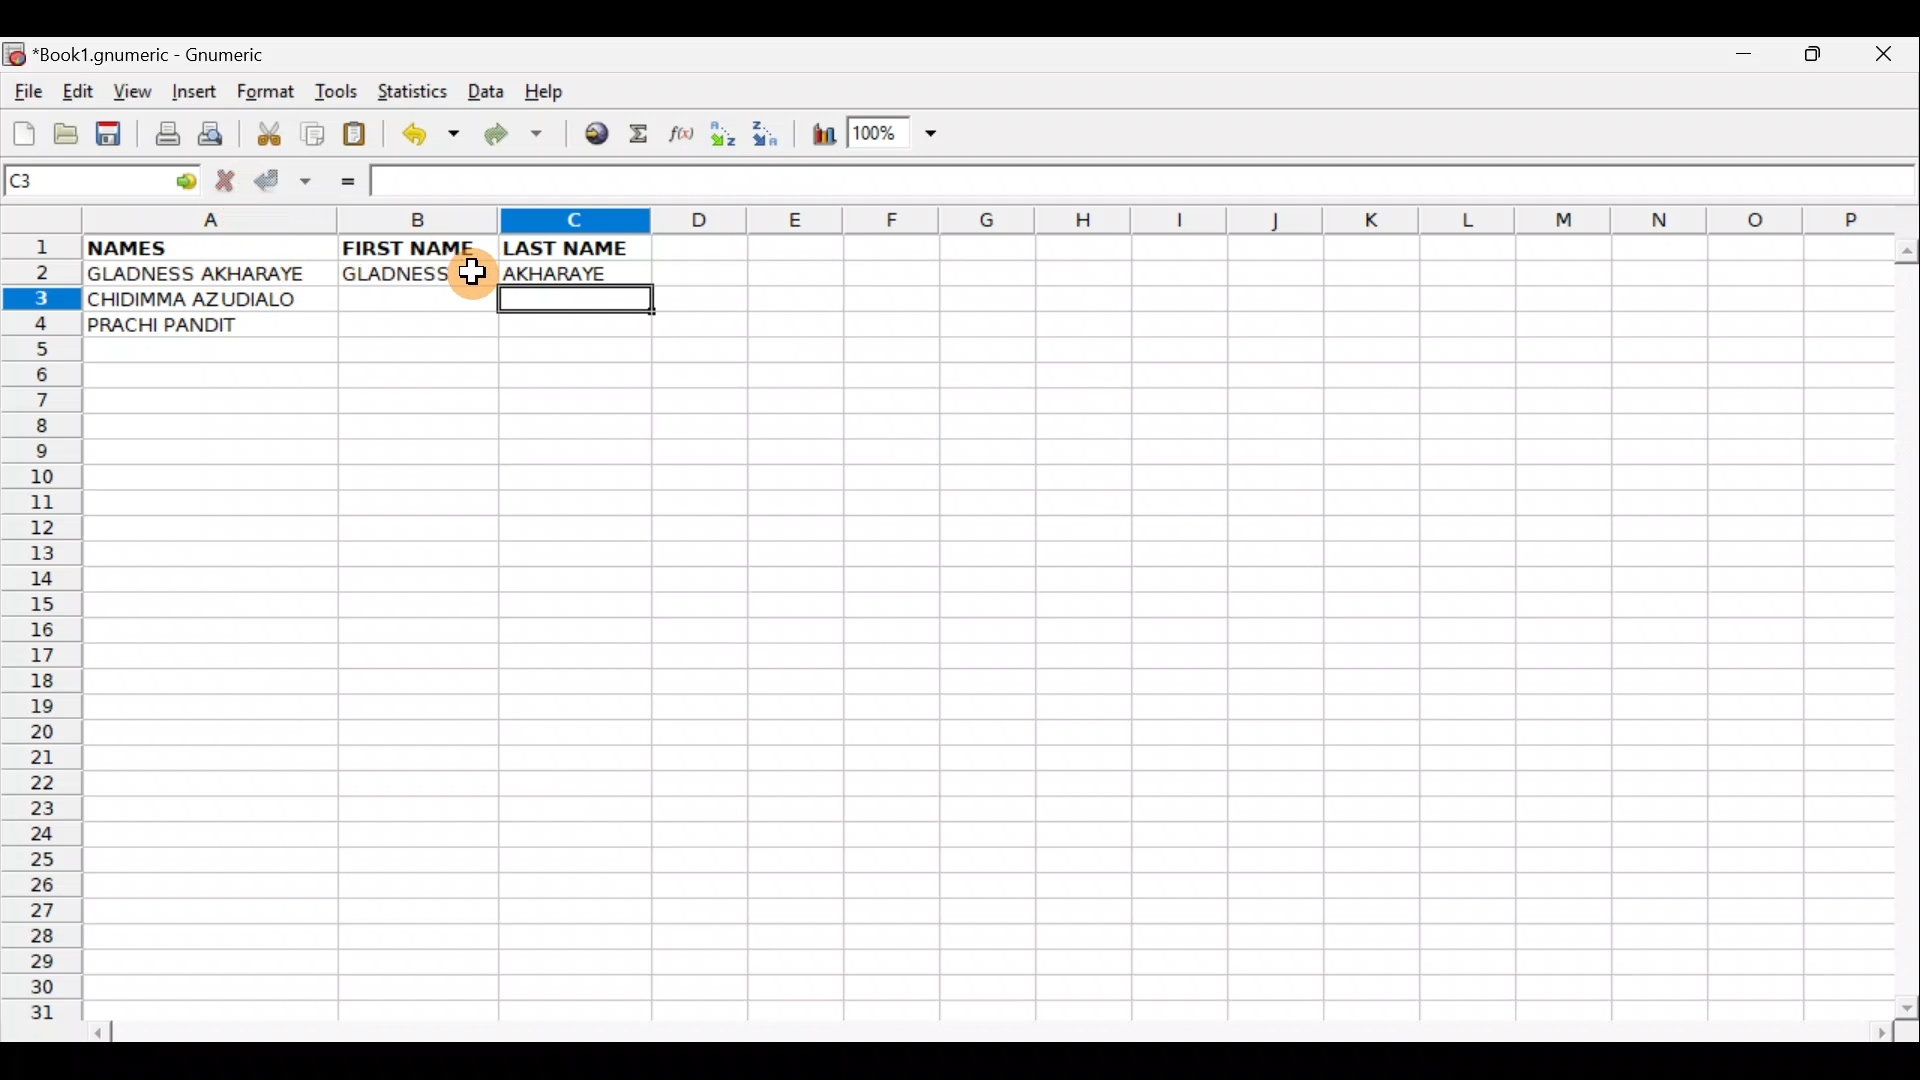  Describe the element at coordinates (193, 92) in the screenshot. I see `Insert` at that location.